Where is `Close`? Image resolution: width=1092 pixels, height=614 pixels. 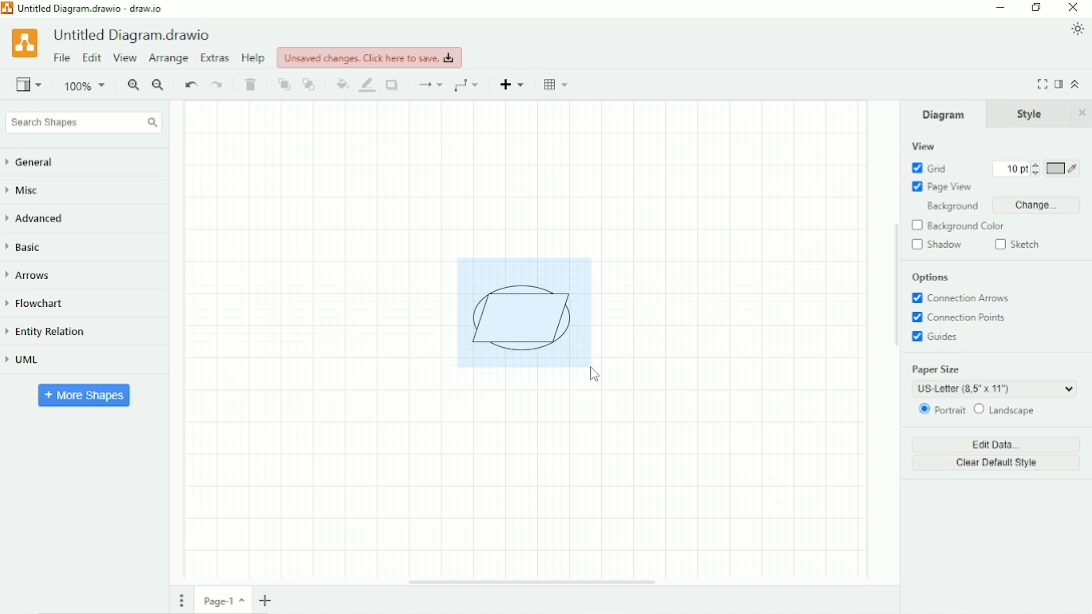 Close is located at coordinates (1082, 113).